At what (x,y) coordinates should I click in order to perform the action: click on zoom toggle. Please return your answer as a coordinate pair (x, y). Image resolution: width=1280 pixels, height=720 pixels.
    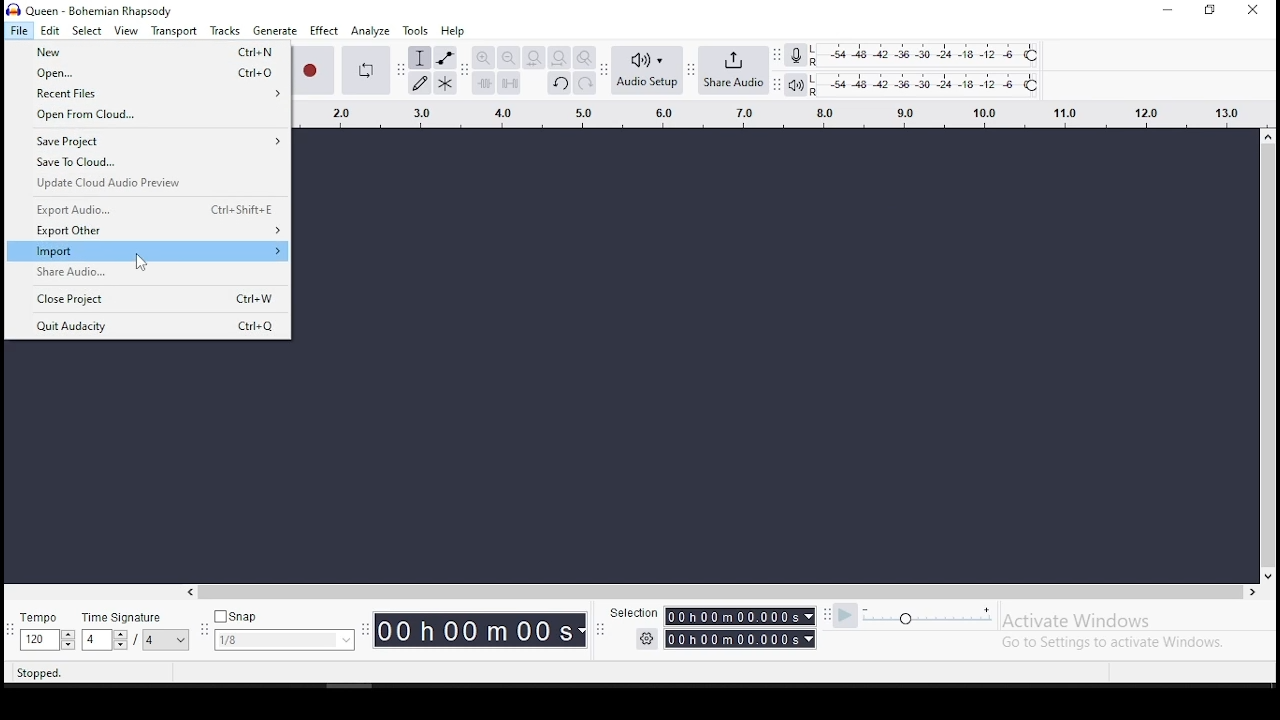
    Looking at the image, I should click on (584, 58).